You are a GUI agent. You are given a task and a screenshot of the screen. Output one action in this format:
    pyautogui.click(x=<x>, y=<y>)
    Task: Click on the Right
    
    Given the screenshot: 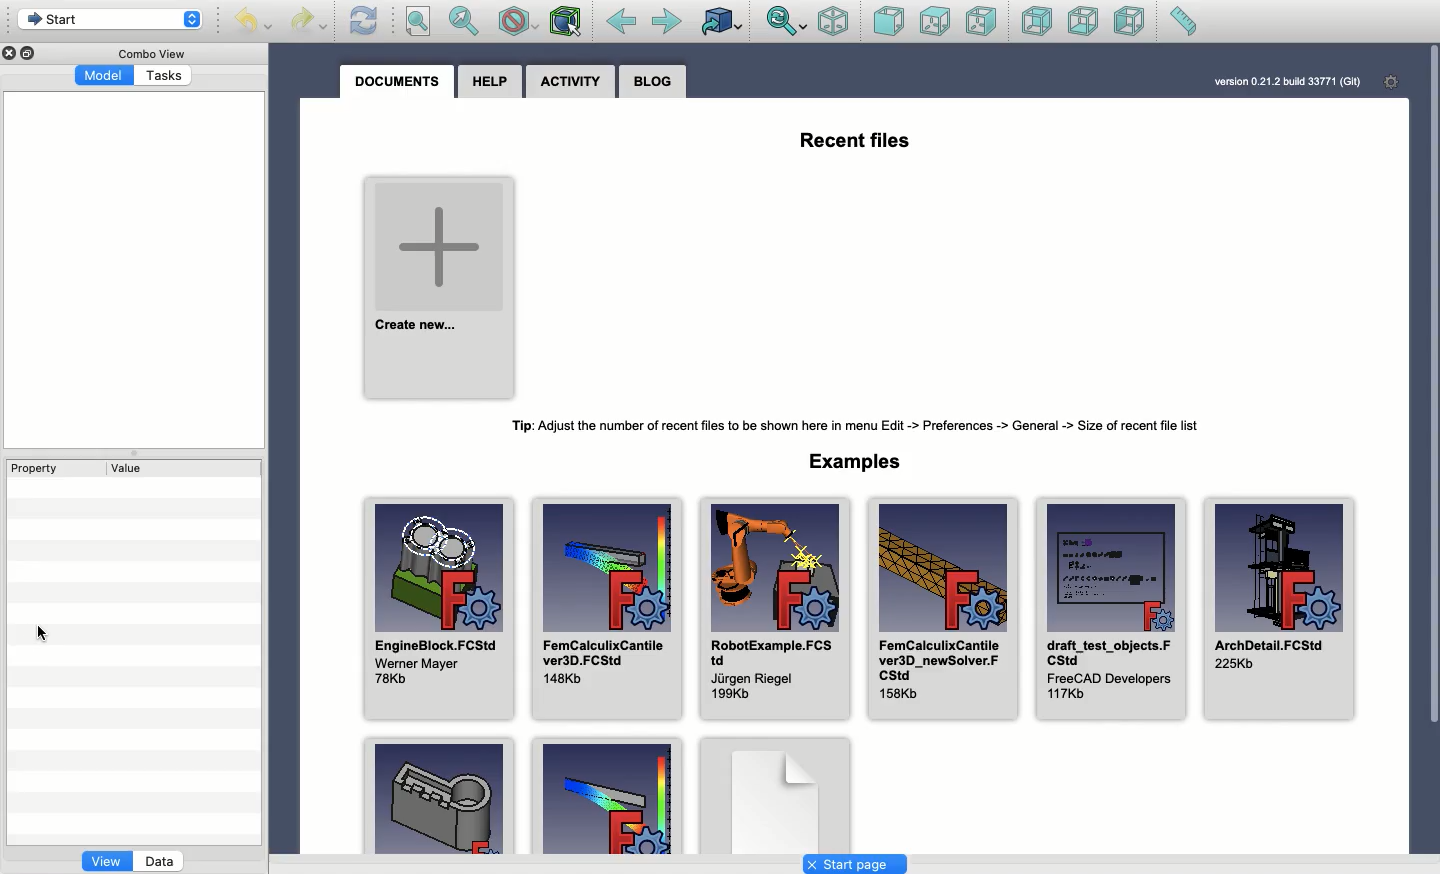 What is the action you would take?
    pyautogui.click(x=983, y=20)
    